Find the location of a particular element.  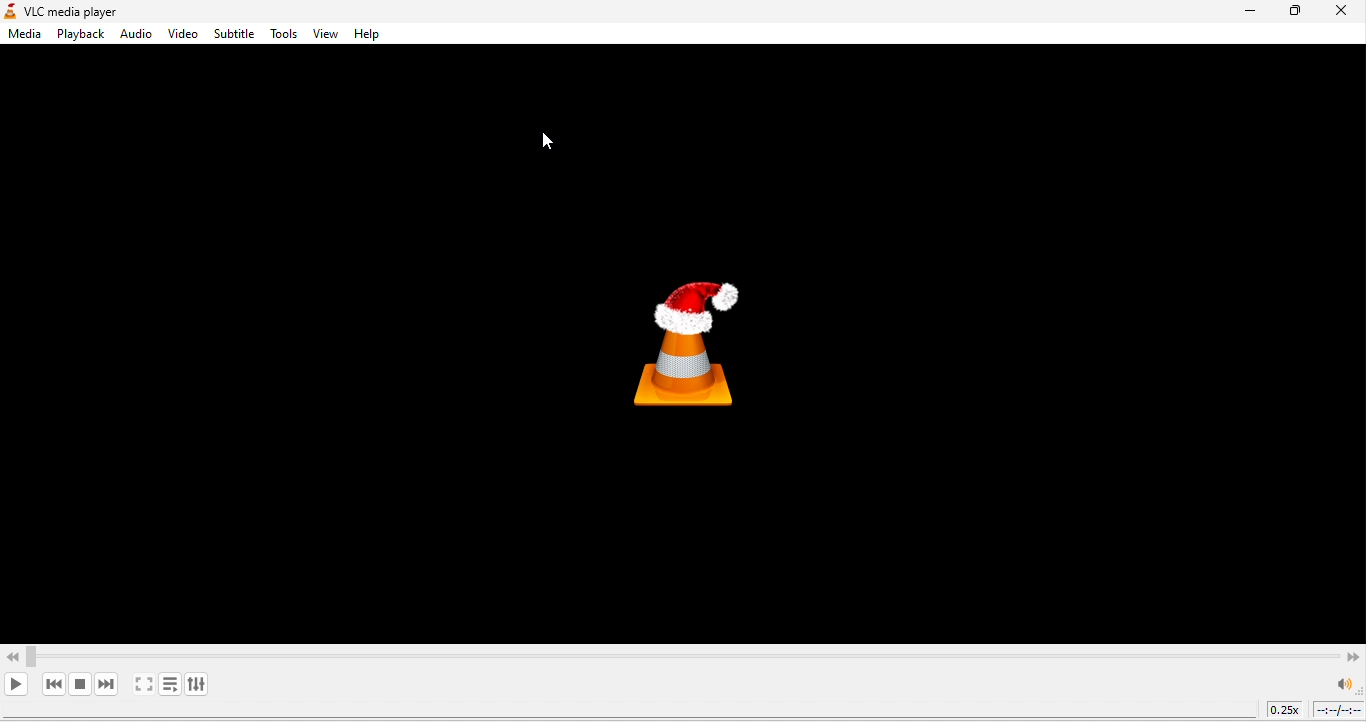

next media is located at coordinates (111, 681).